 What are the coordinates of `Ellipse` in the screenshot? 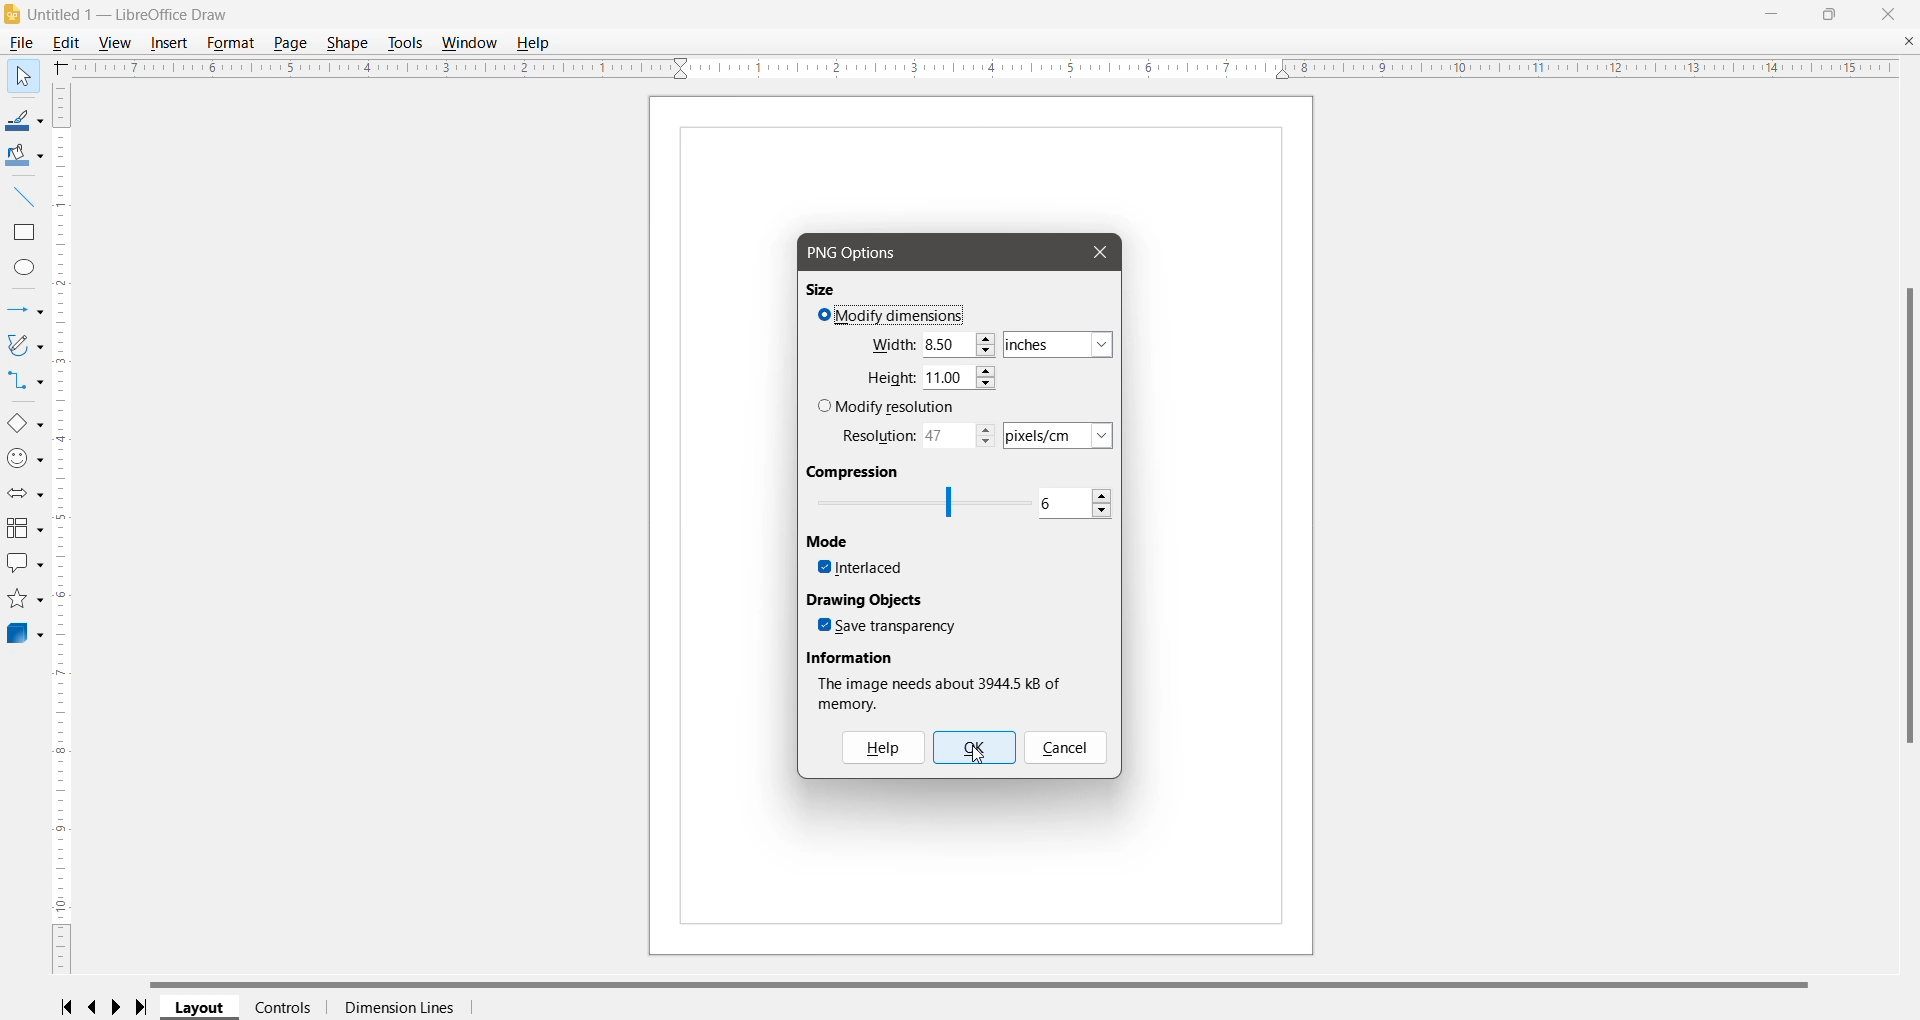 It's located at (26, 267).